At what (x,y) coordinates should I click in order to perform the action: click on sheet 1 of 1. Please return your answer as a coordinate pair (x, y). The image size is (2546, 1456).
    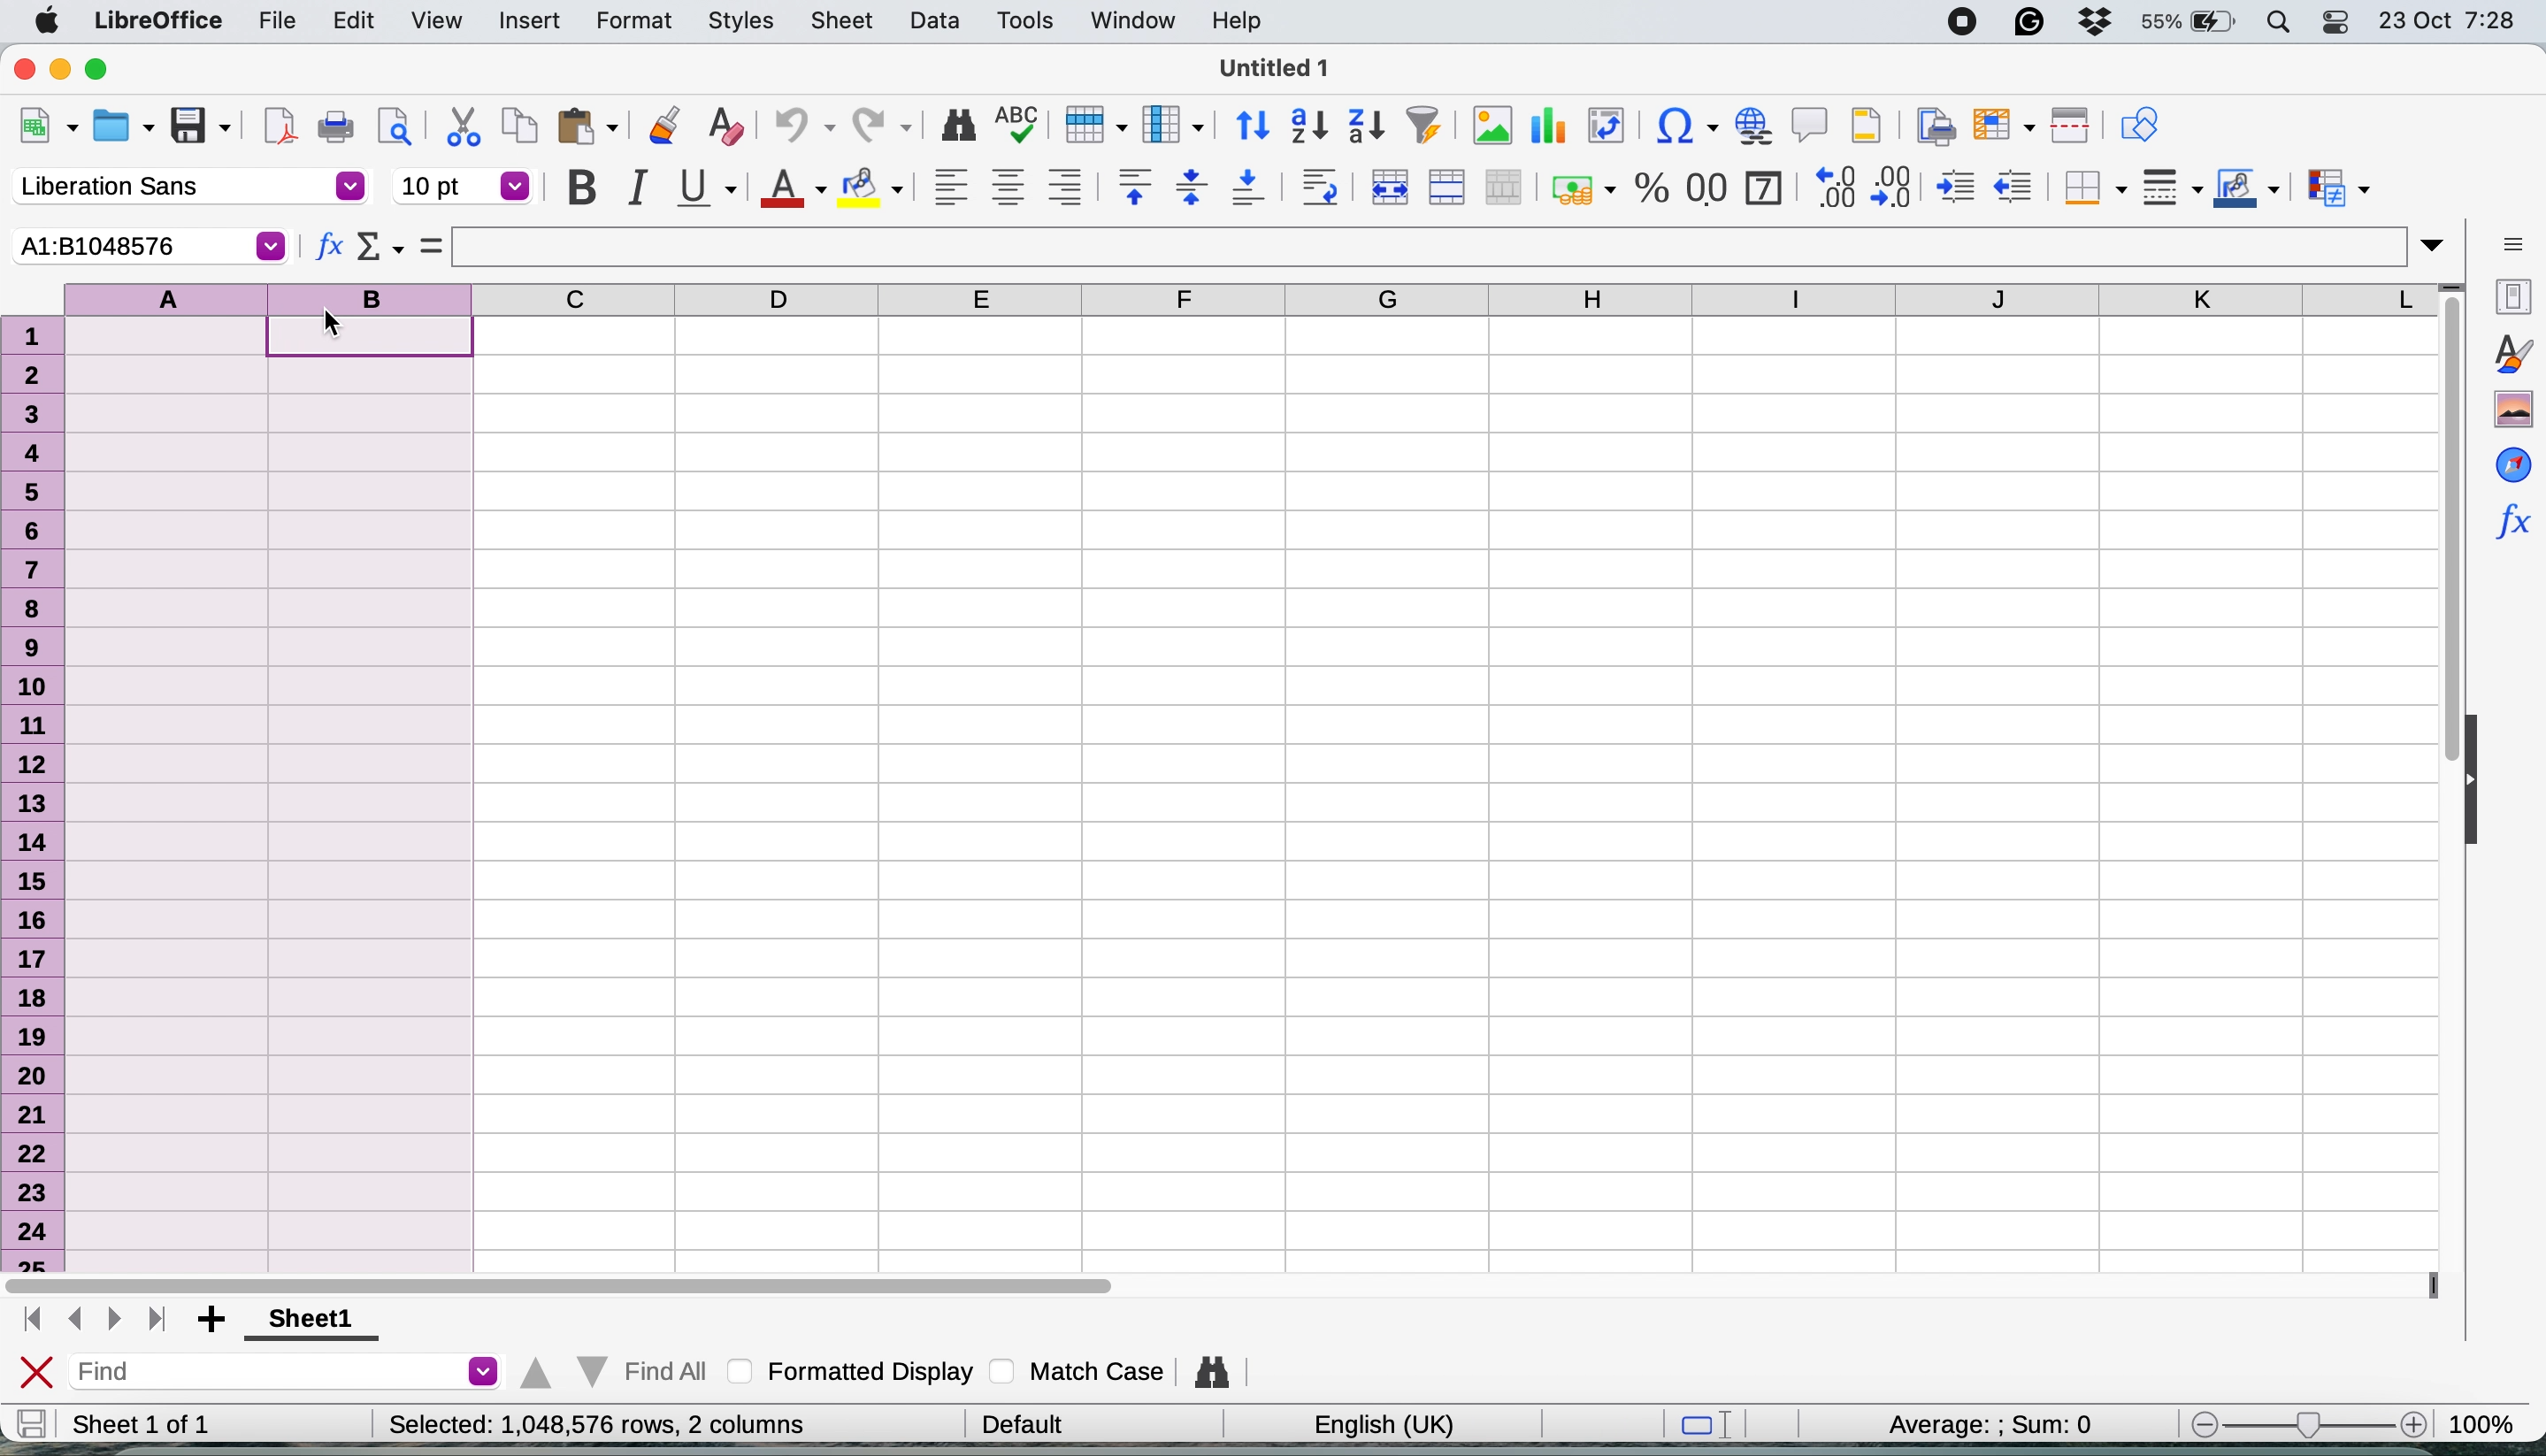
    Looking at the image, I should click on (178, 1424).